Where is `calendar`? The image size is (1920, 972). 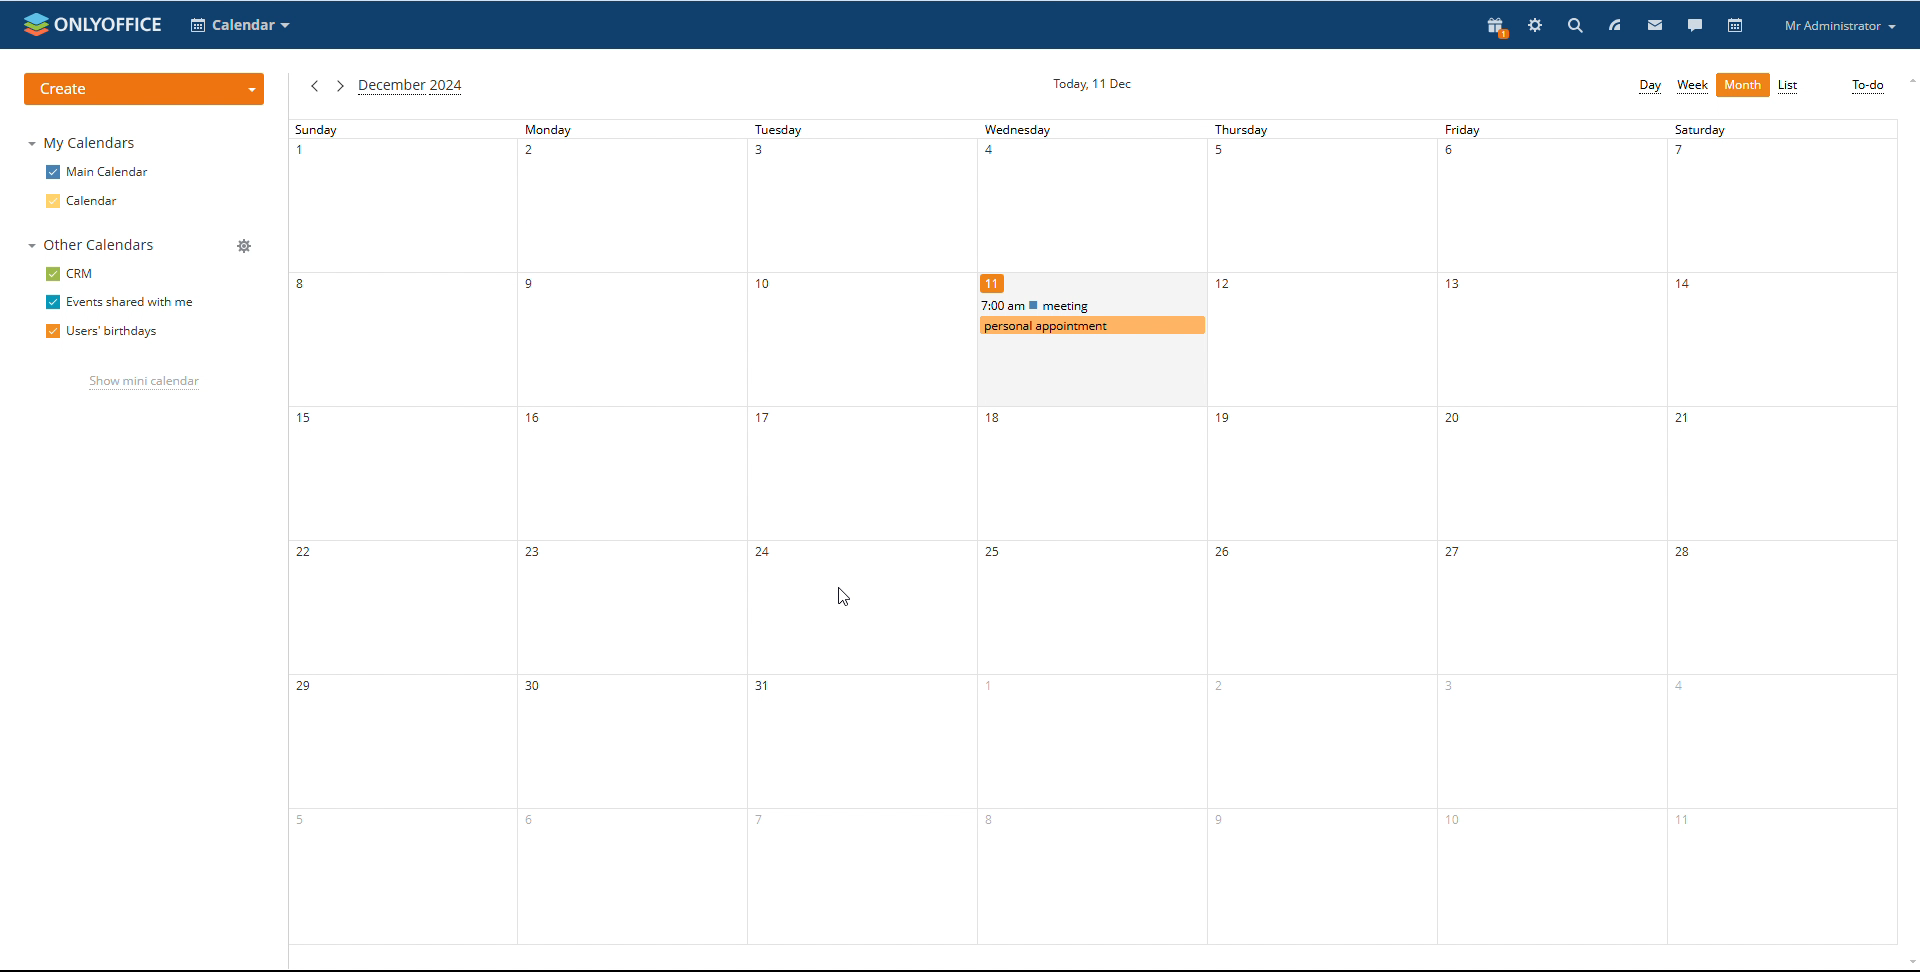 calendar is located at coordinates (1736, 26).